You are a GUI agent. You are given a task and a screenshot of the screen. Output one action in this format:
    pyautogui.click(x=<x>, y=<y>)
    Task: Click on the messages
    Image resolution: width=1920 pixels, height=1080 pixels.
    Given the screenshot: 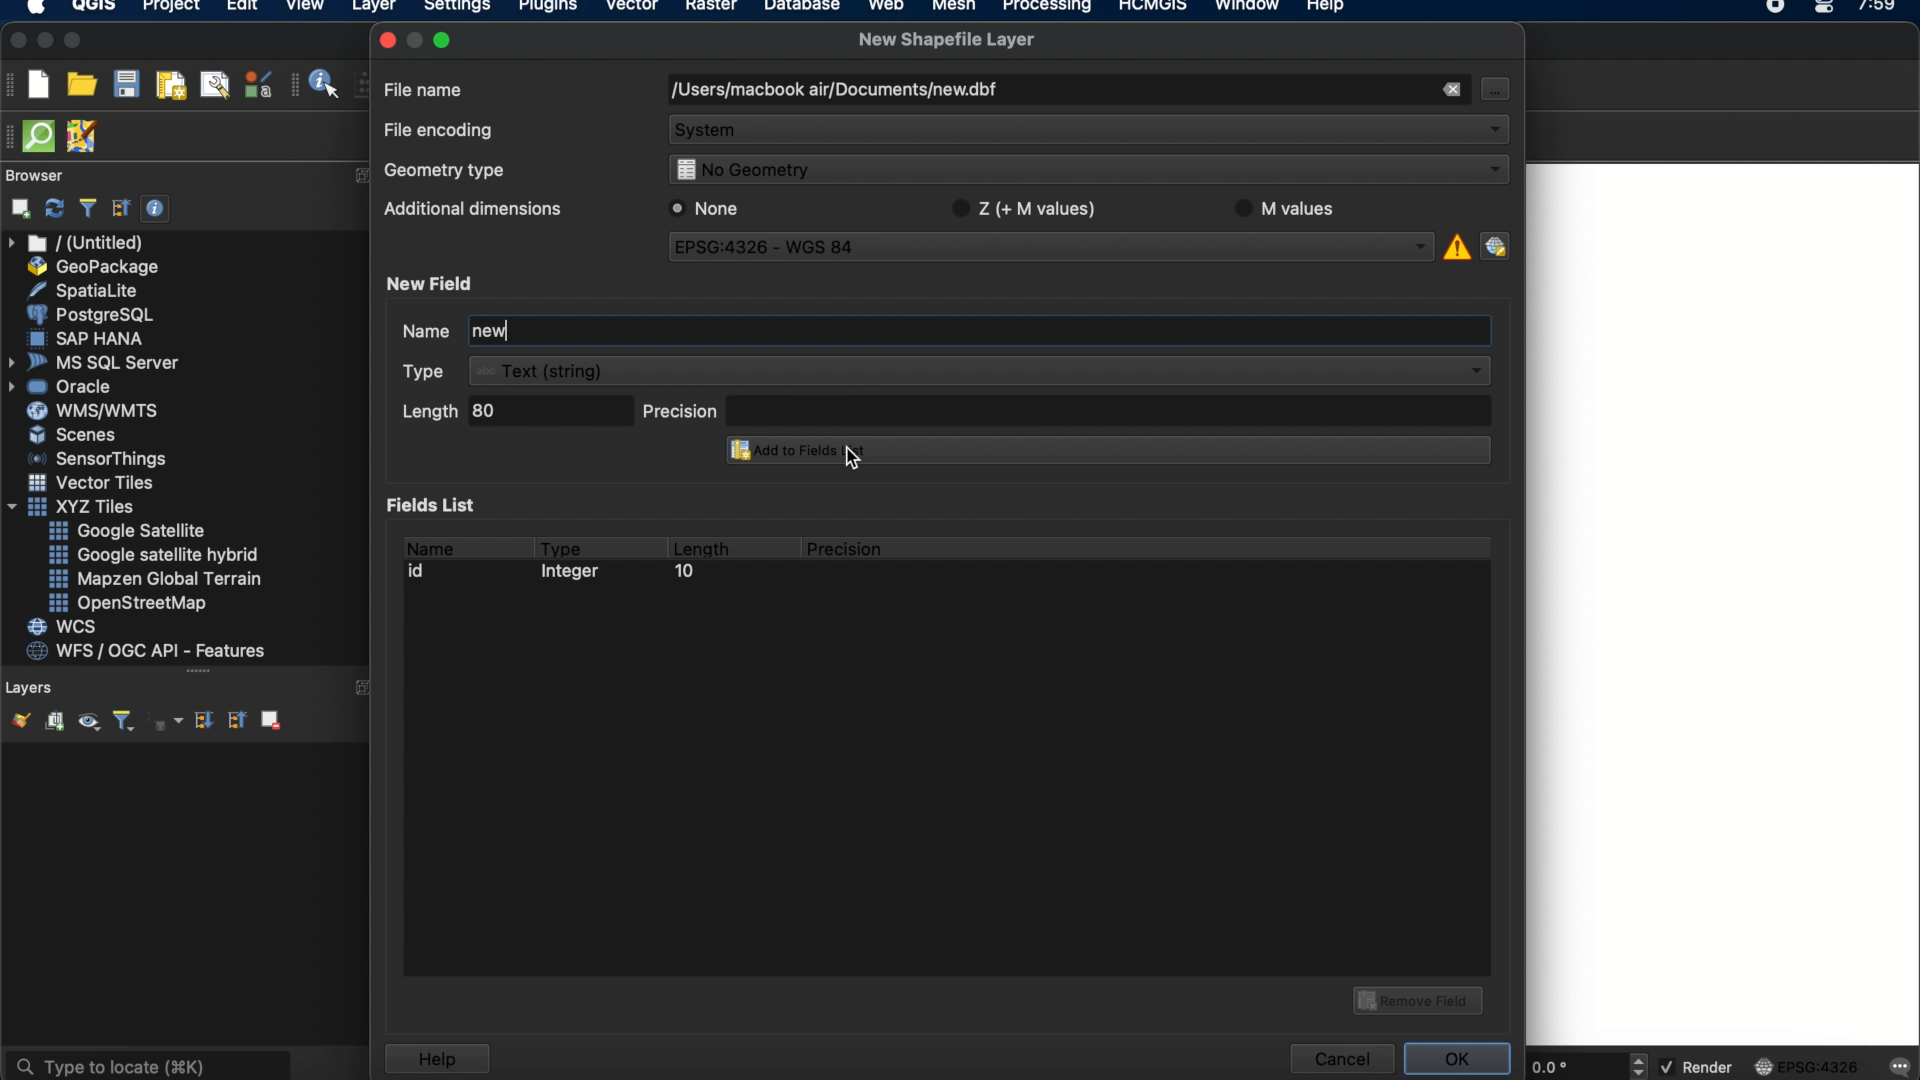 What is the action you would take?
    pyautogui.click(x=1898, y=1068)
    